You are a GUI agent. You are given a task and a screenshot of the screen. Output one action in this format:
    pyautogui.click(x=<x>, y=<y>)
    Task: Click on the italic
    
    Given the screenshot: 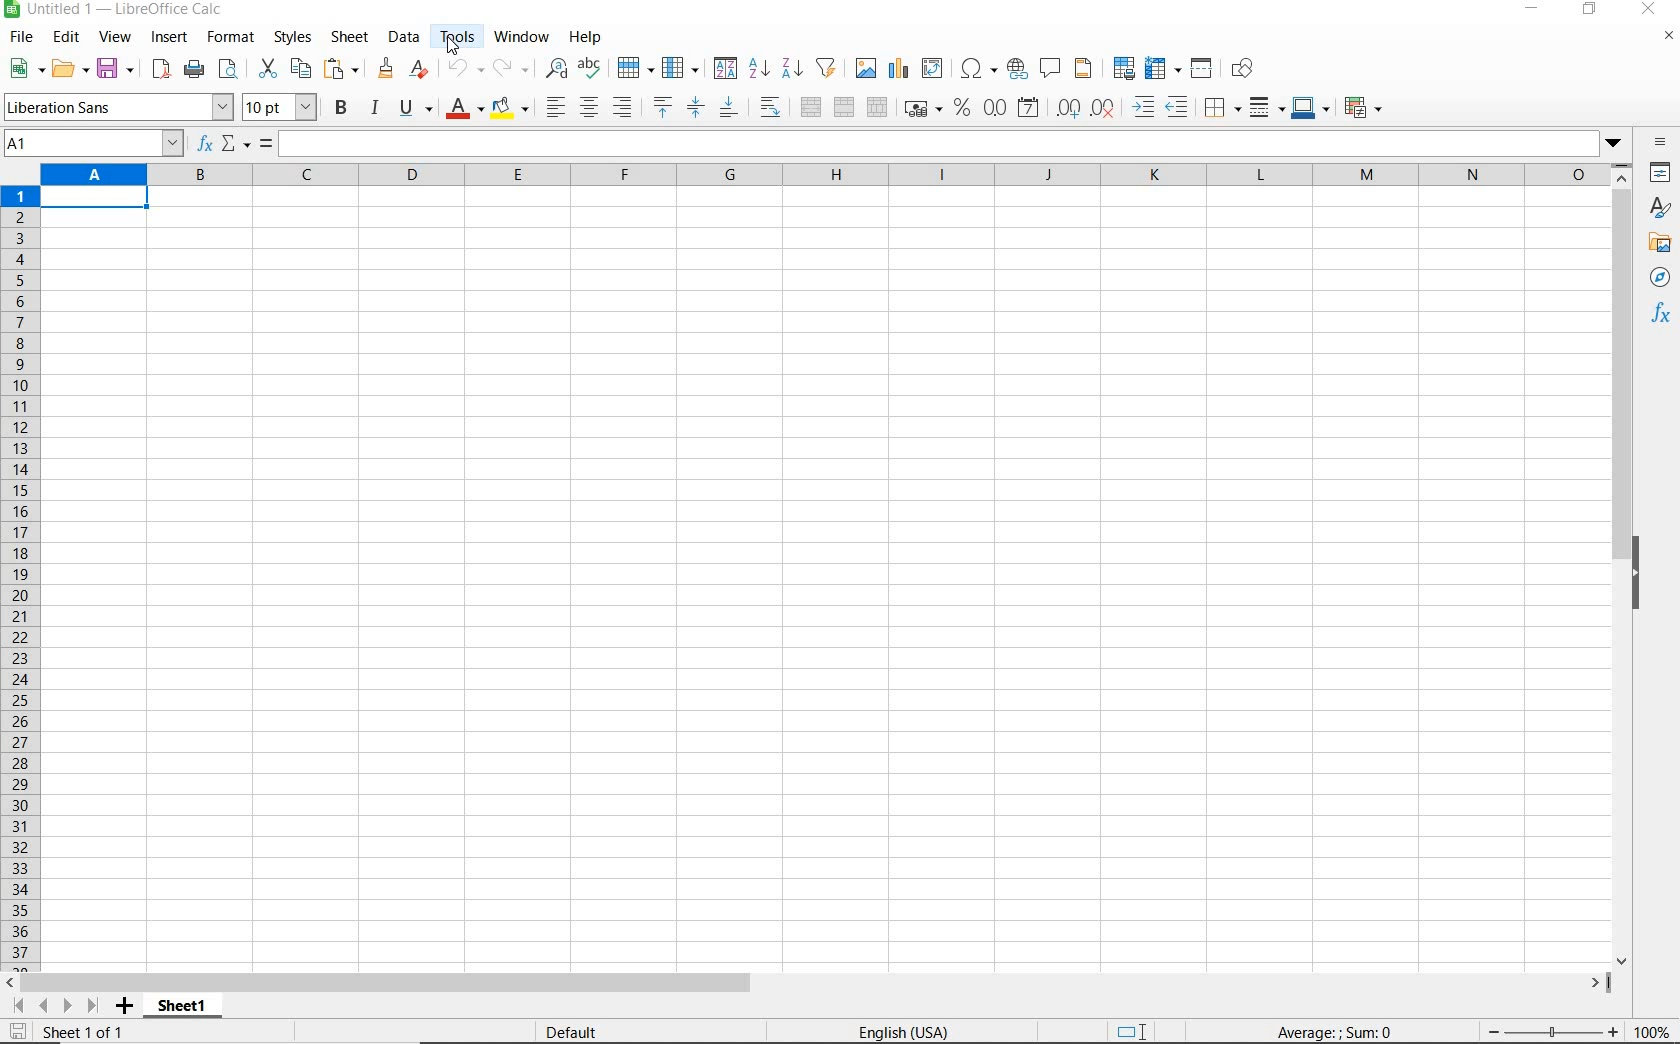 What is the action you would take?
    pyautogui.click(x=374, y=110)
    